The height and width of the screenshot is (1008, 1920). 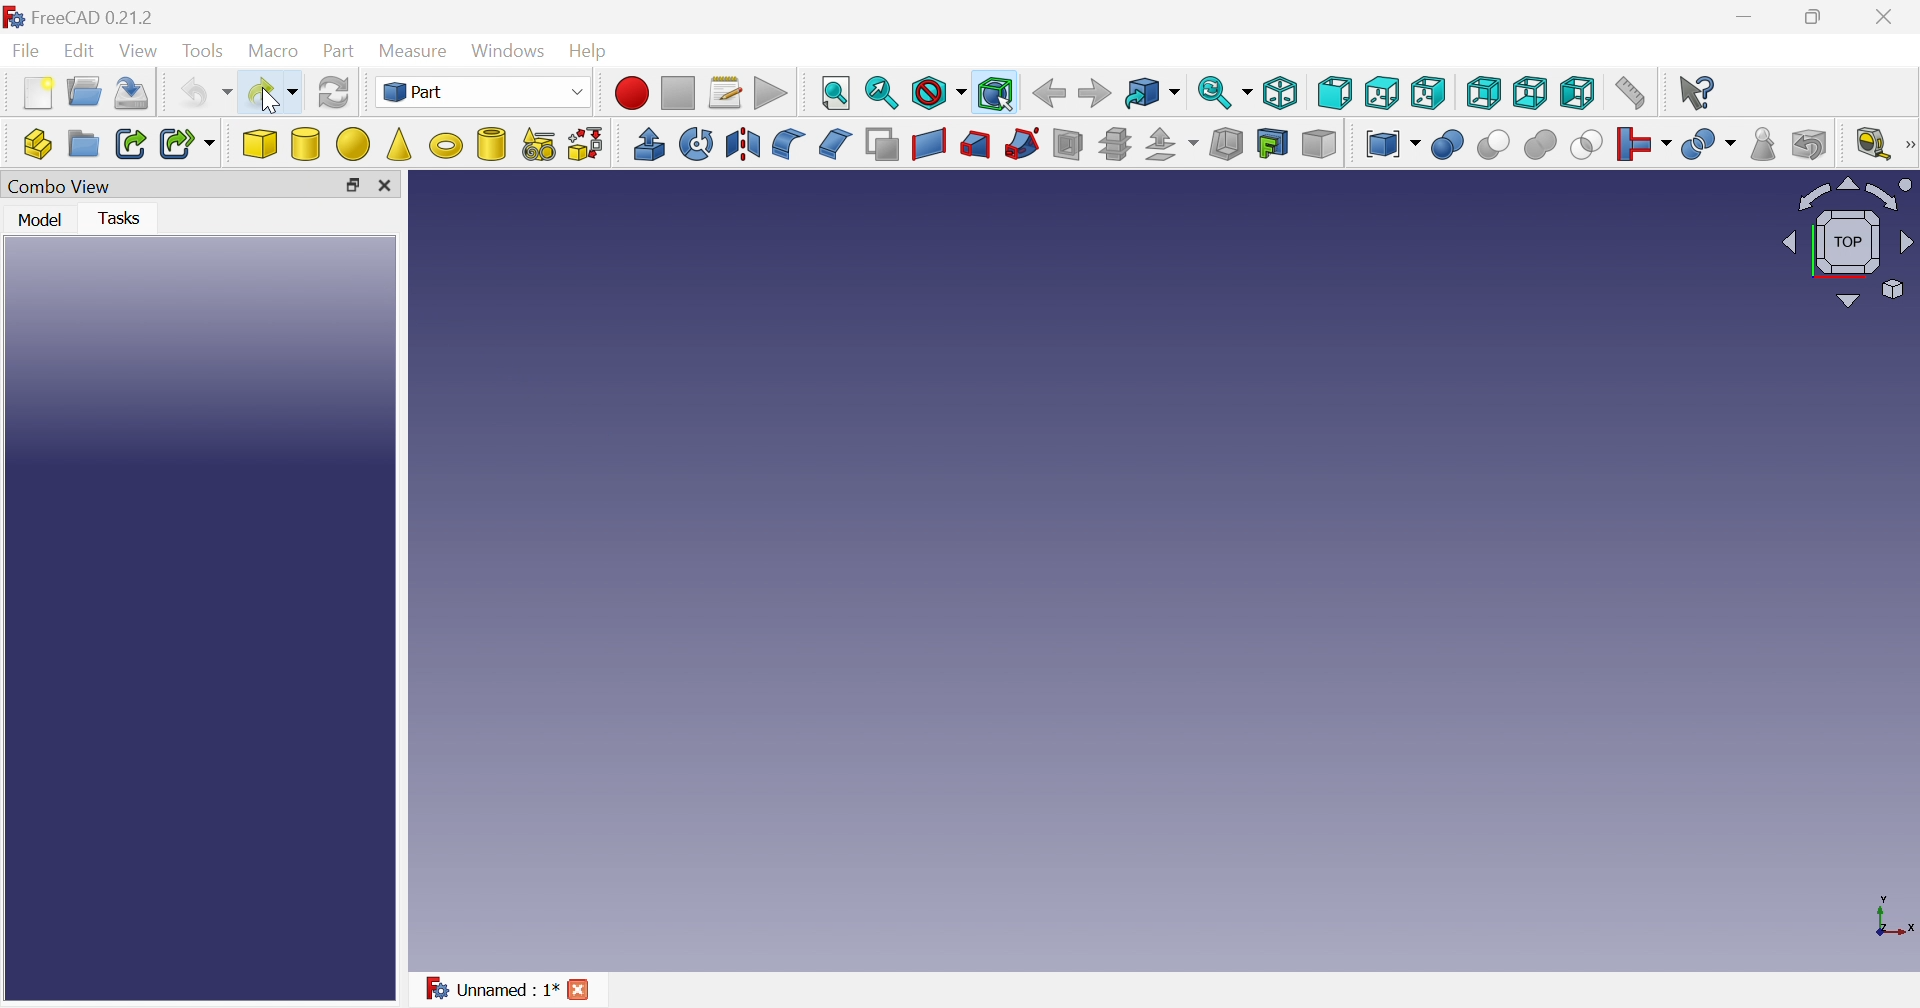 I want to click on Sweep, so click(x=1022, y=143).